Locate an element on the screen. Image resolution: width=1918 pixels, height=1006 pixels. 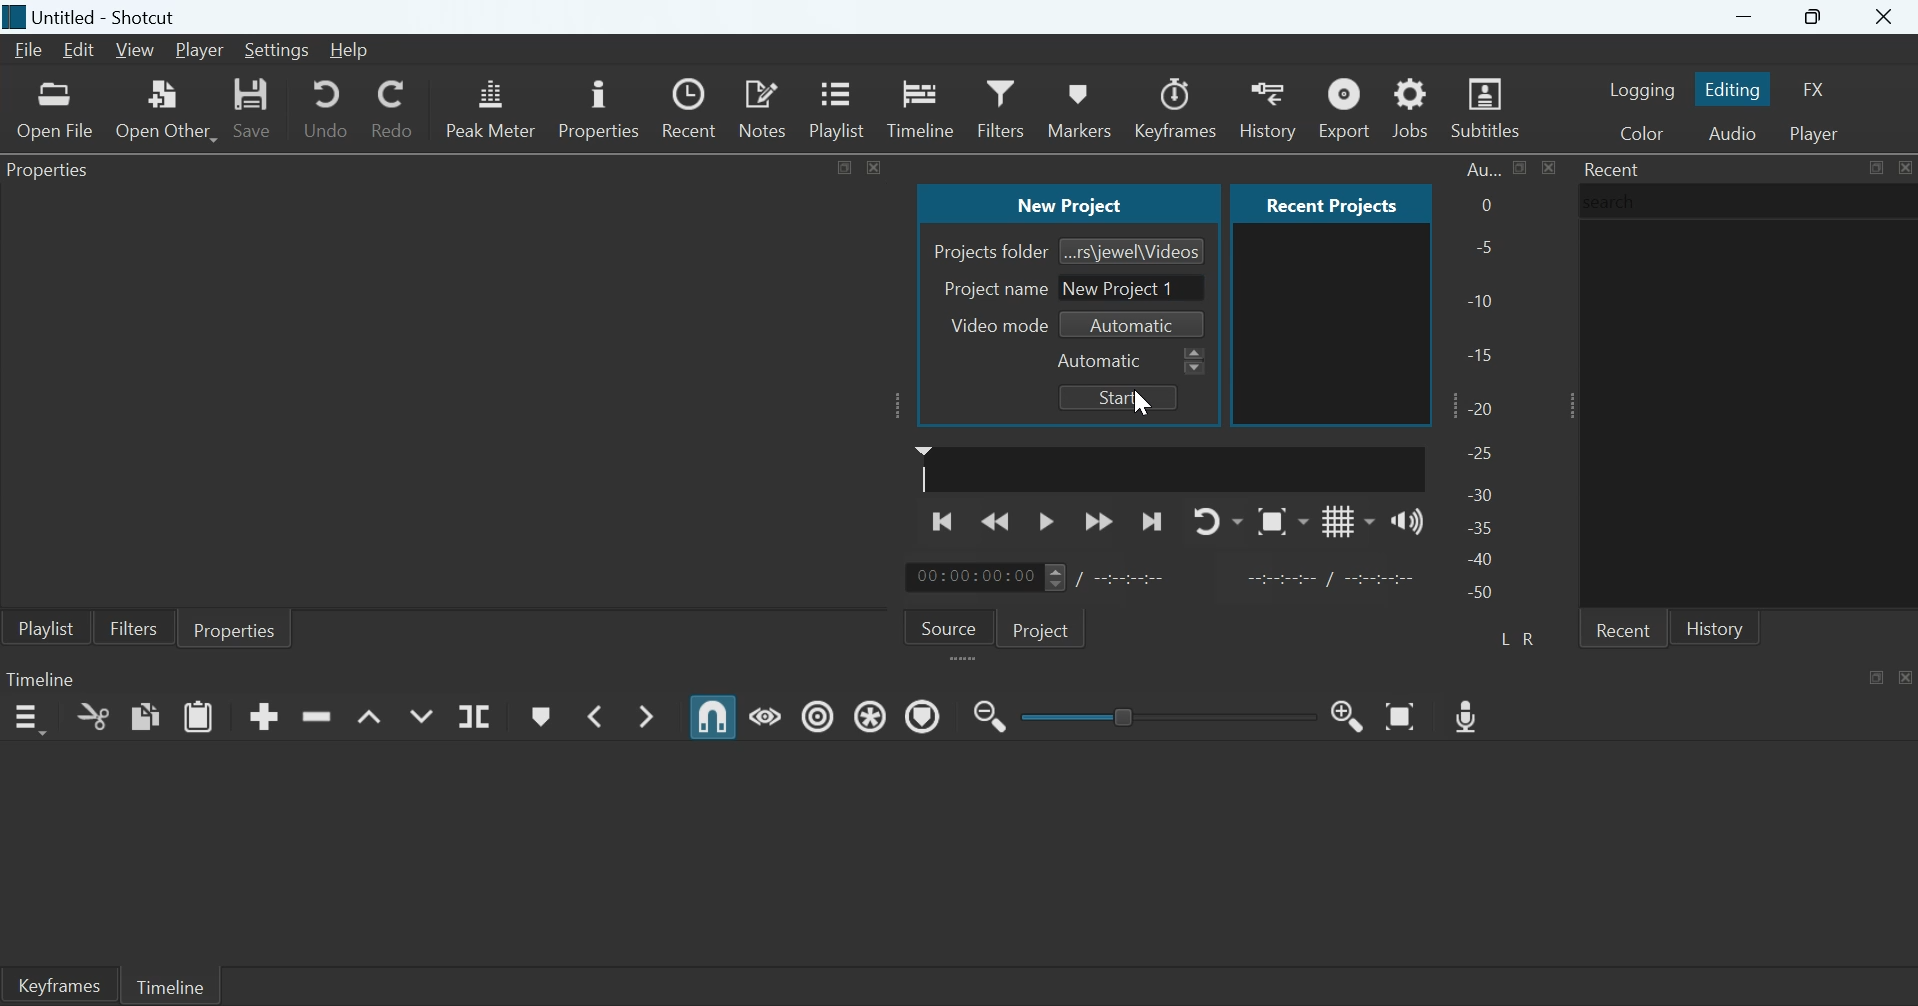
Automatic is located at coordinates (1134, 326).